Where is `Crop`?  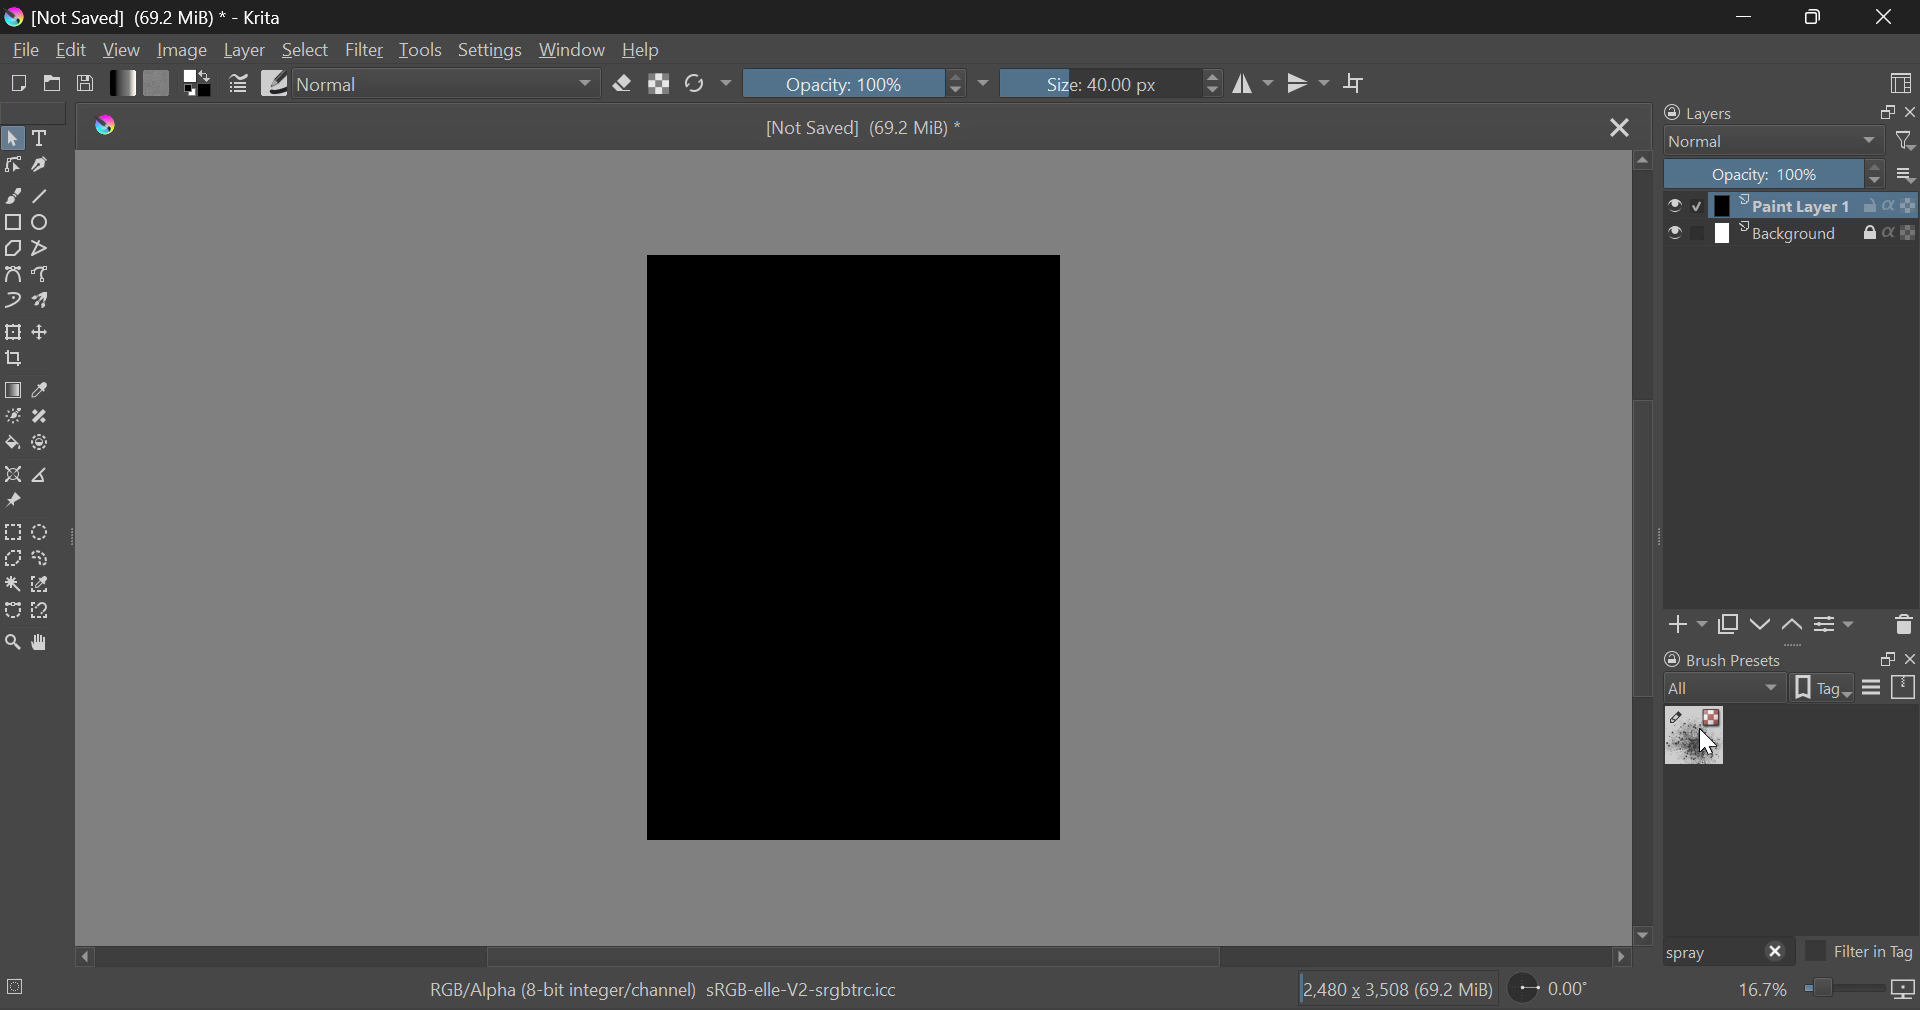 Crop is located at coordinates (1357, 84).